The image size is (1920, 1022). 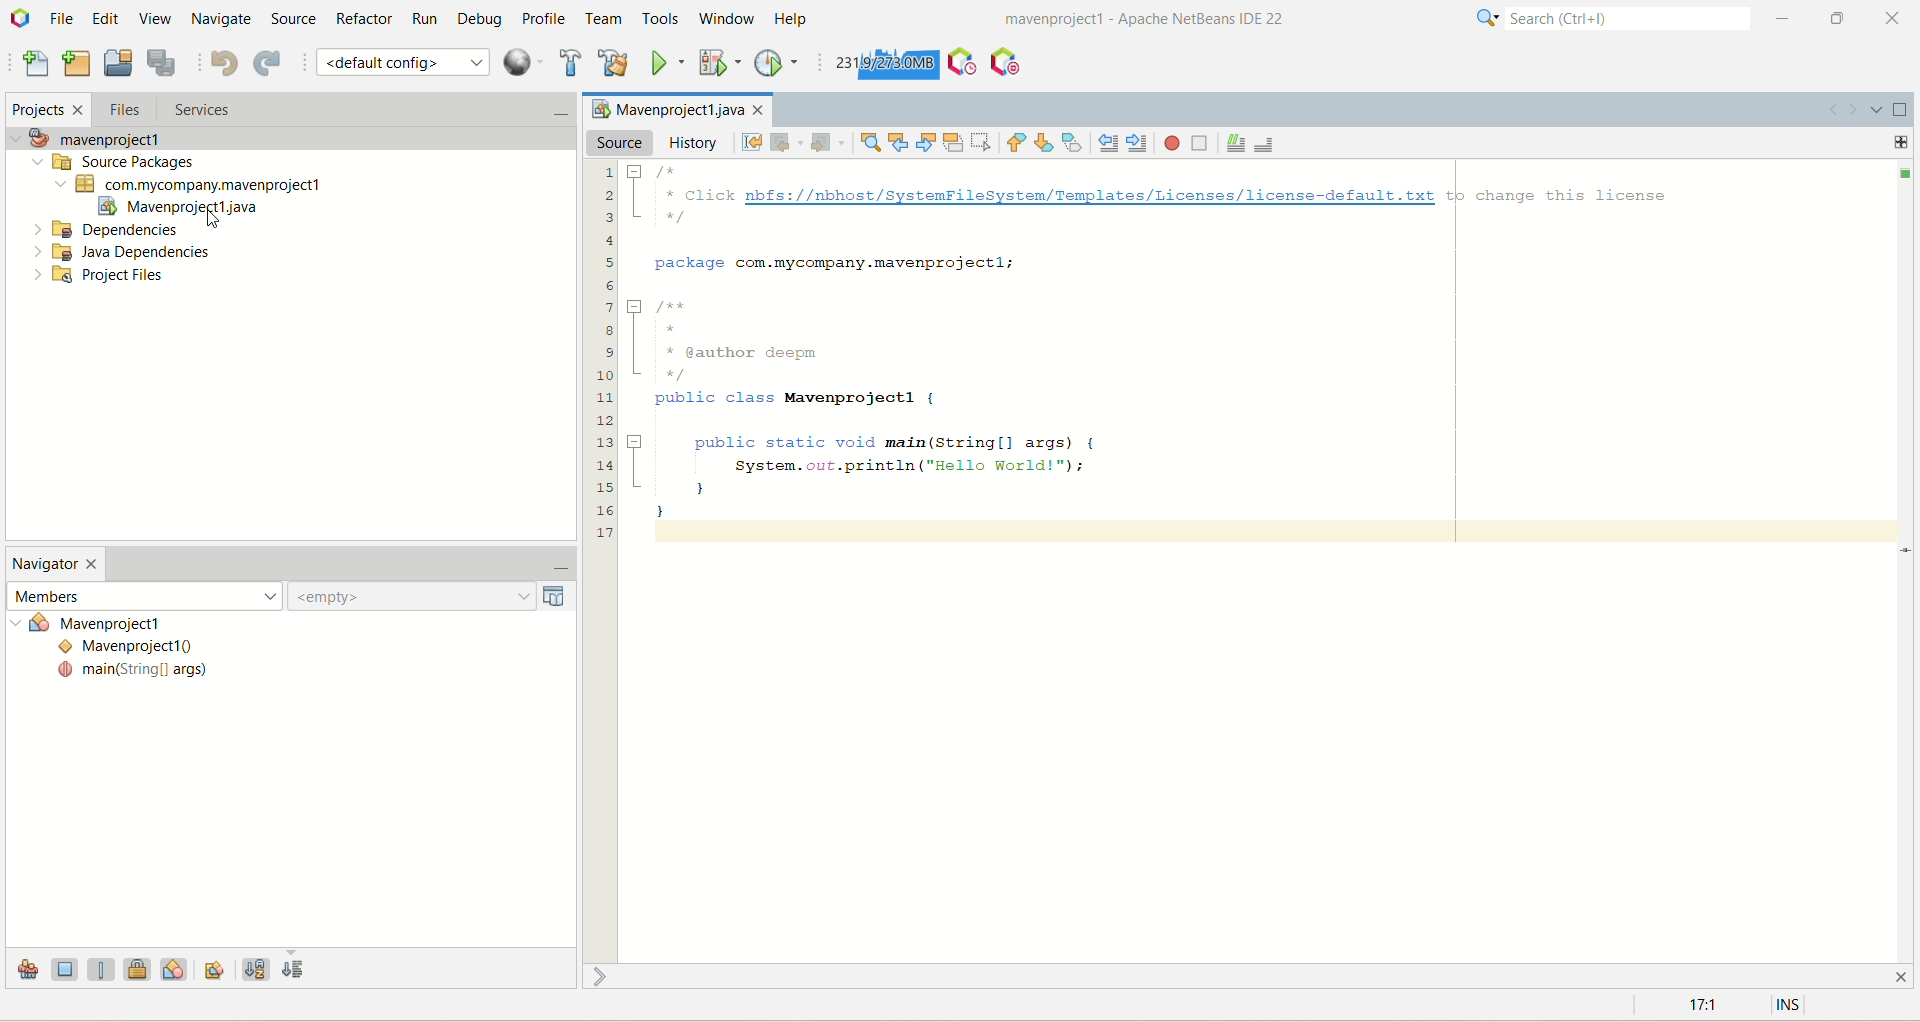 What do you see at coordinates (118, 64) in the screenshot?
I see `open project` at bounding box center [118, 64].